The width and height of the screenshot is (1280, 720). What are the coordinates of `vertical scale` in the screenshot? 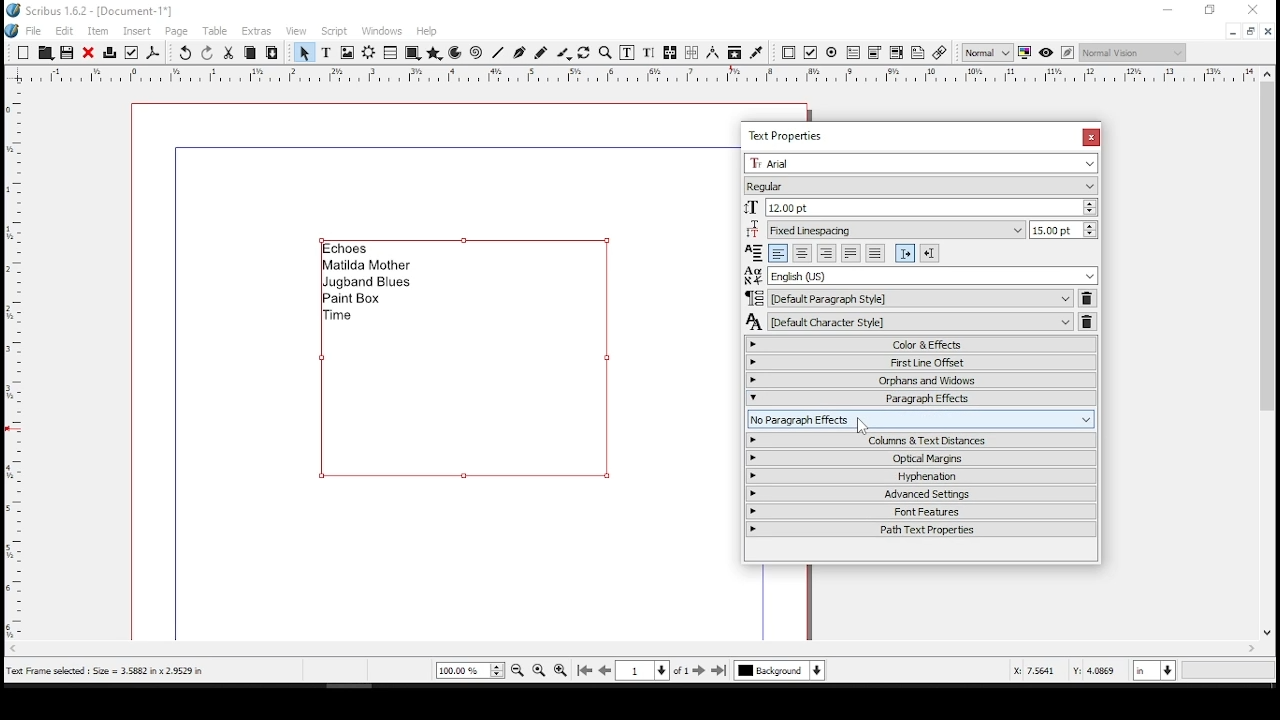 It's located at (11, 363).